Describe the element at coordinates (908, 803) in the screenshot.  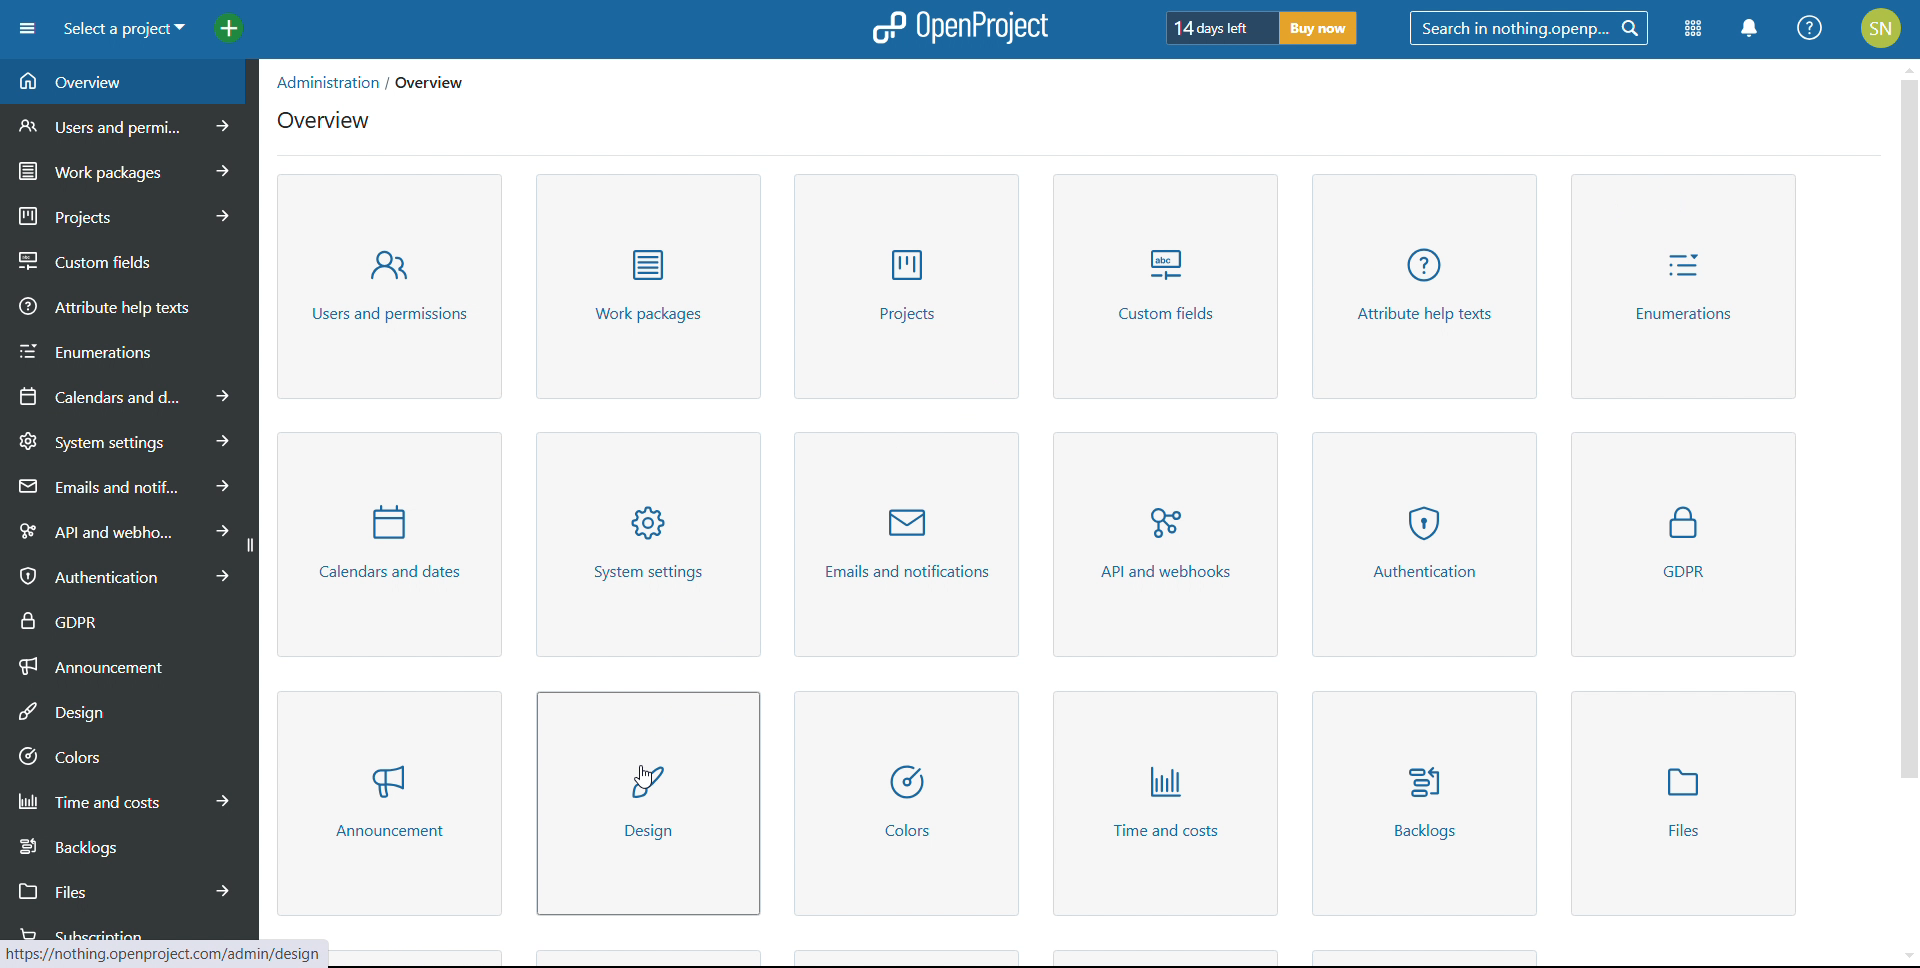
I see `colors` at that location.